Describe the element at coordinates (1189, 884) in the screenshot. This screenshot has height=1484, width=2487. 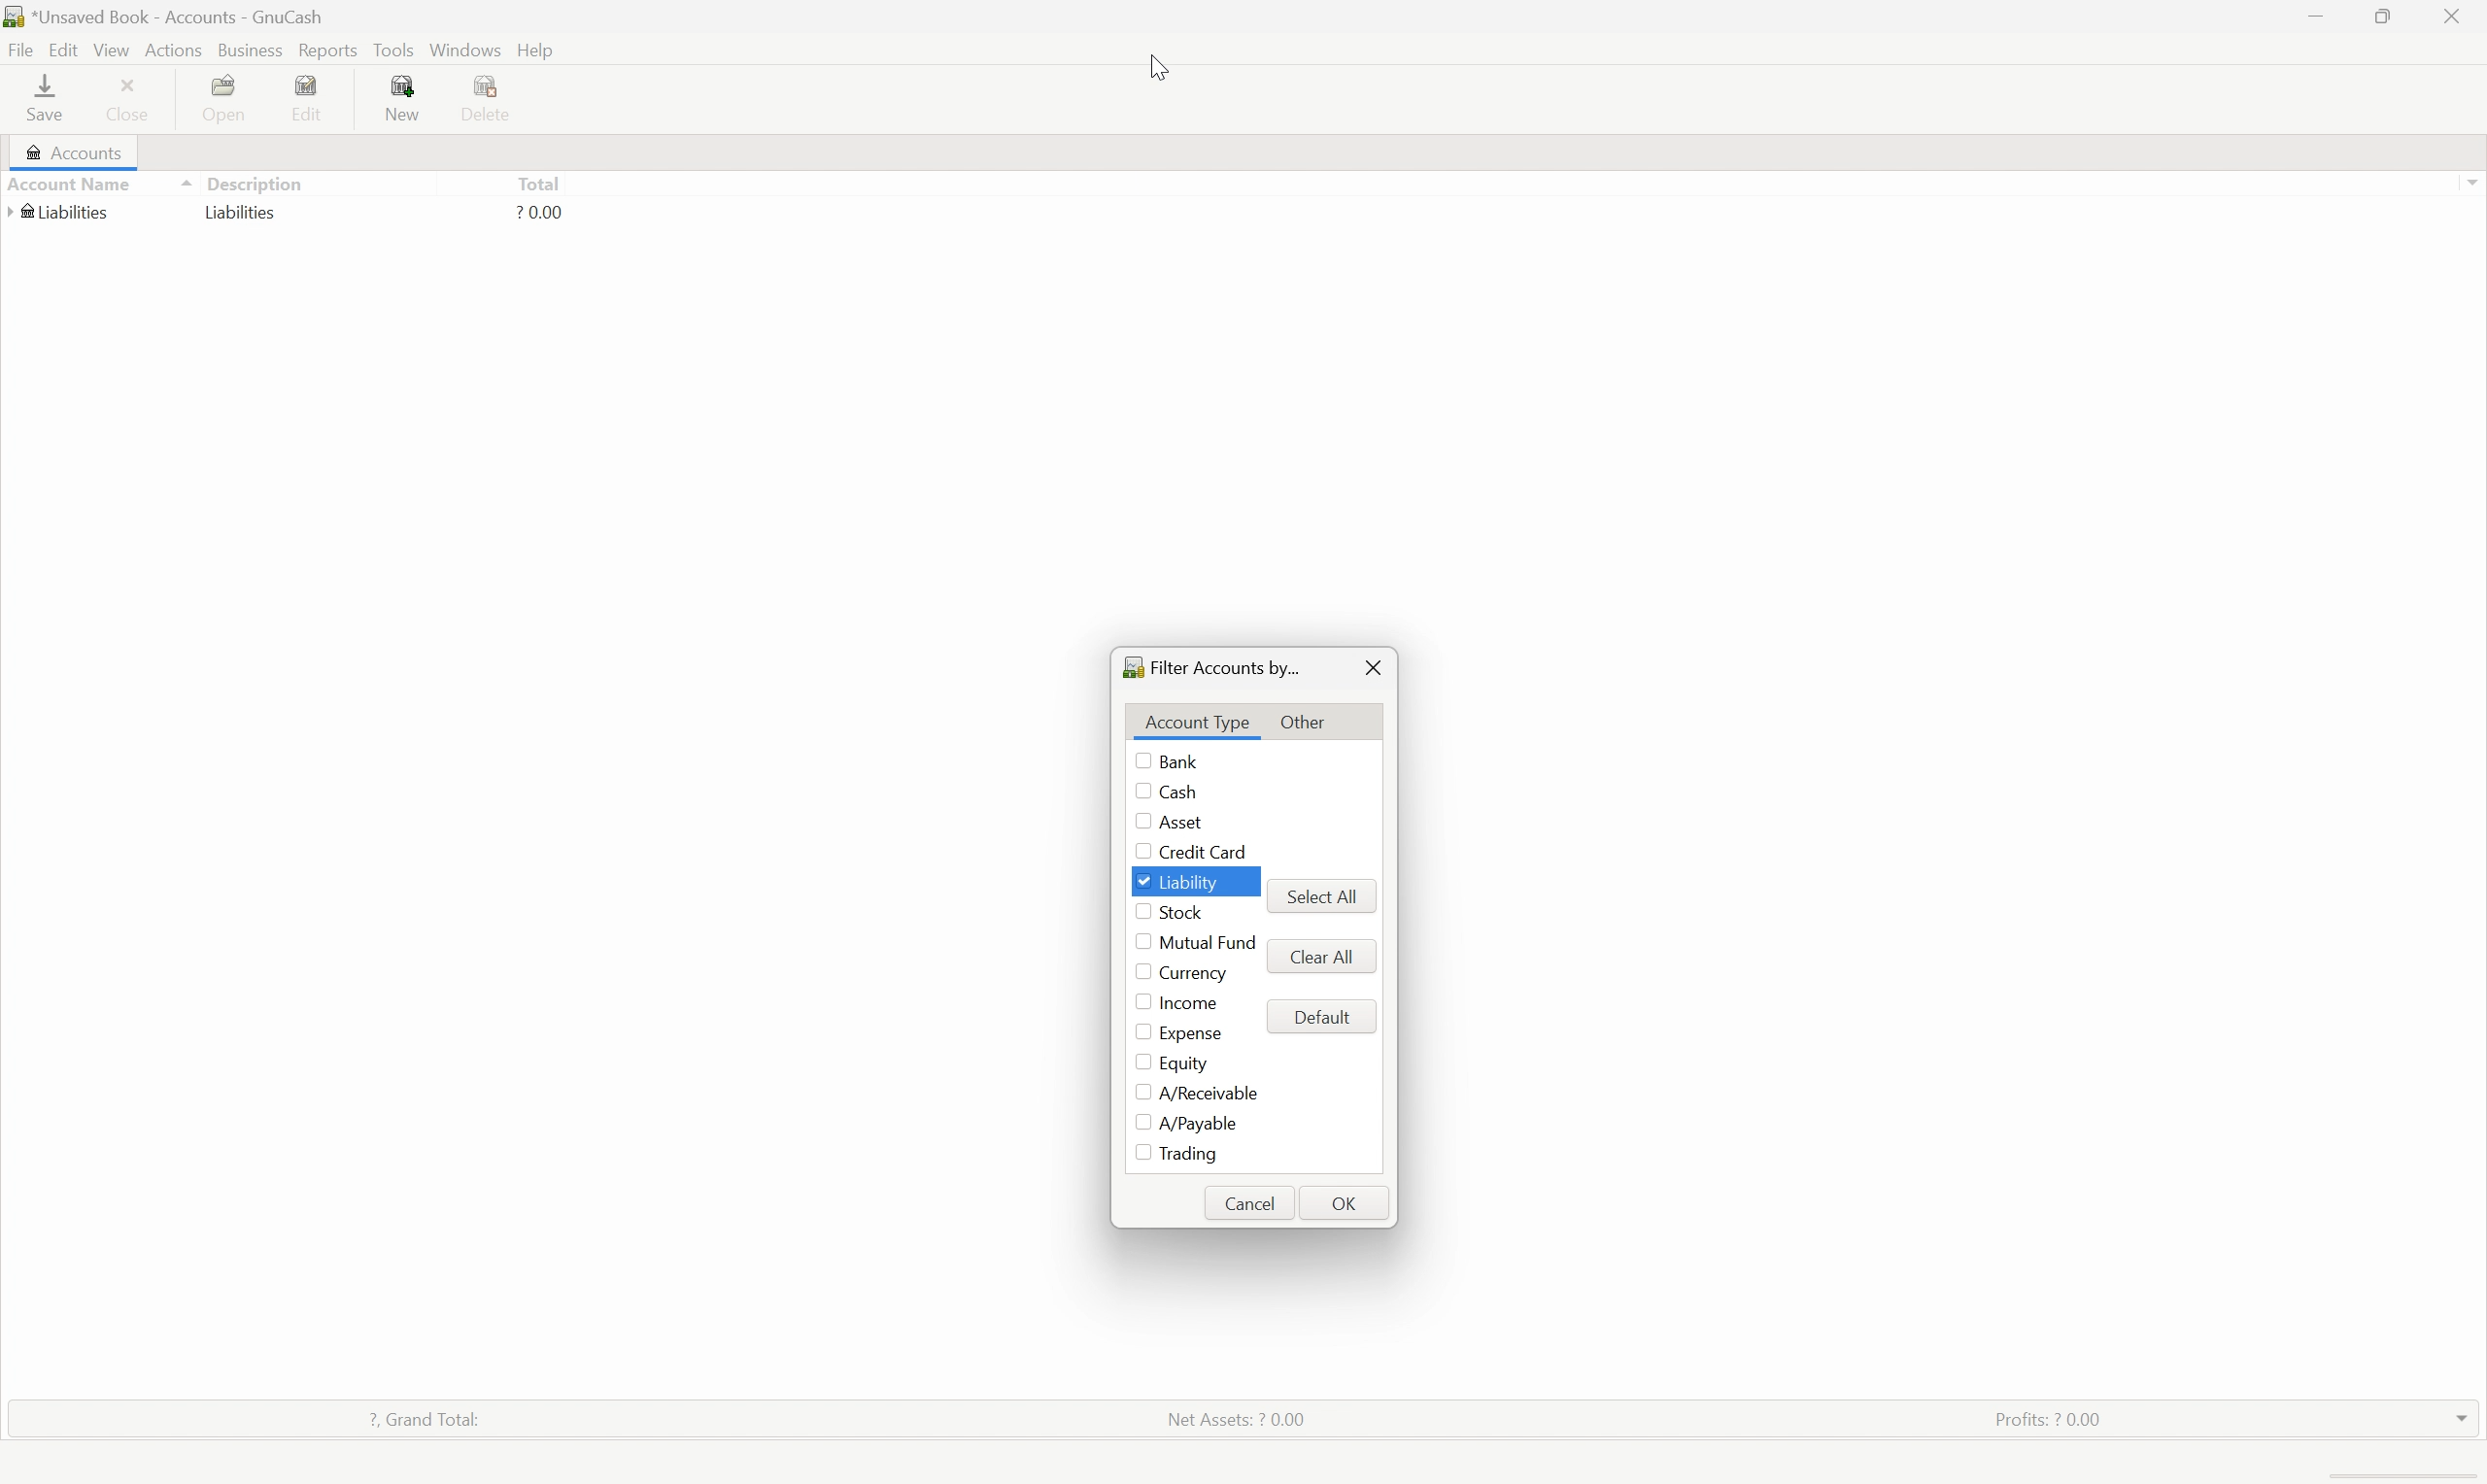
I see `Liability` at that location.